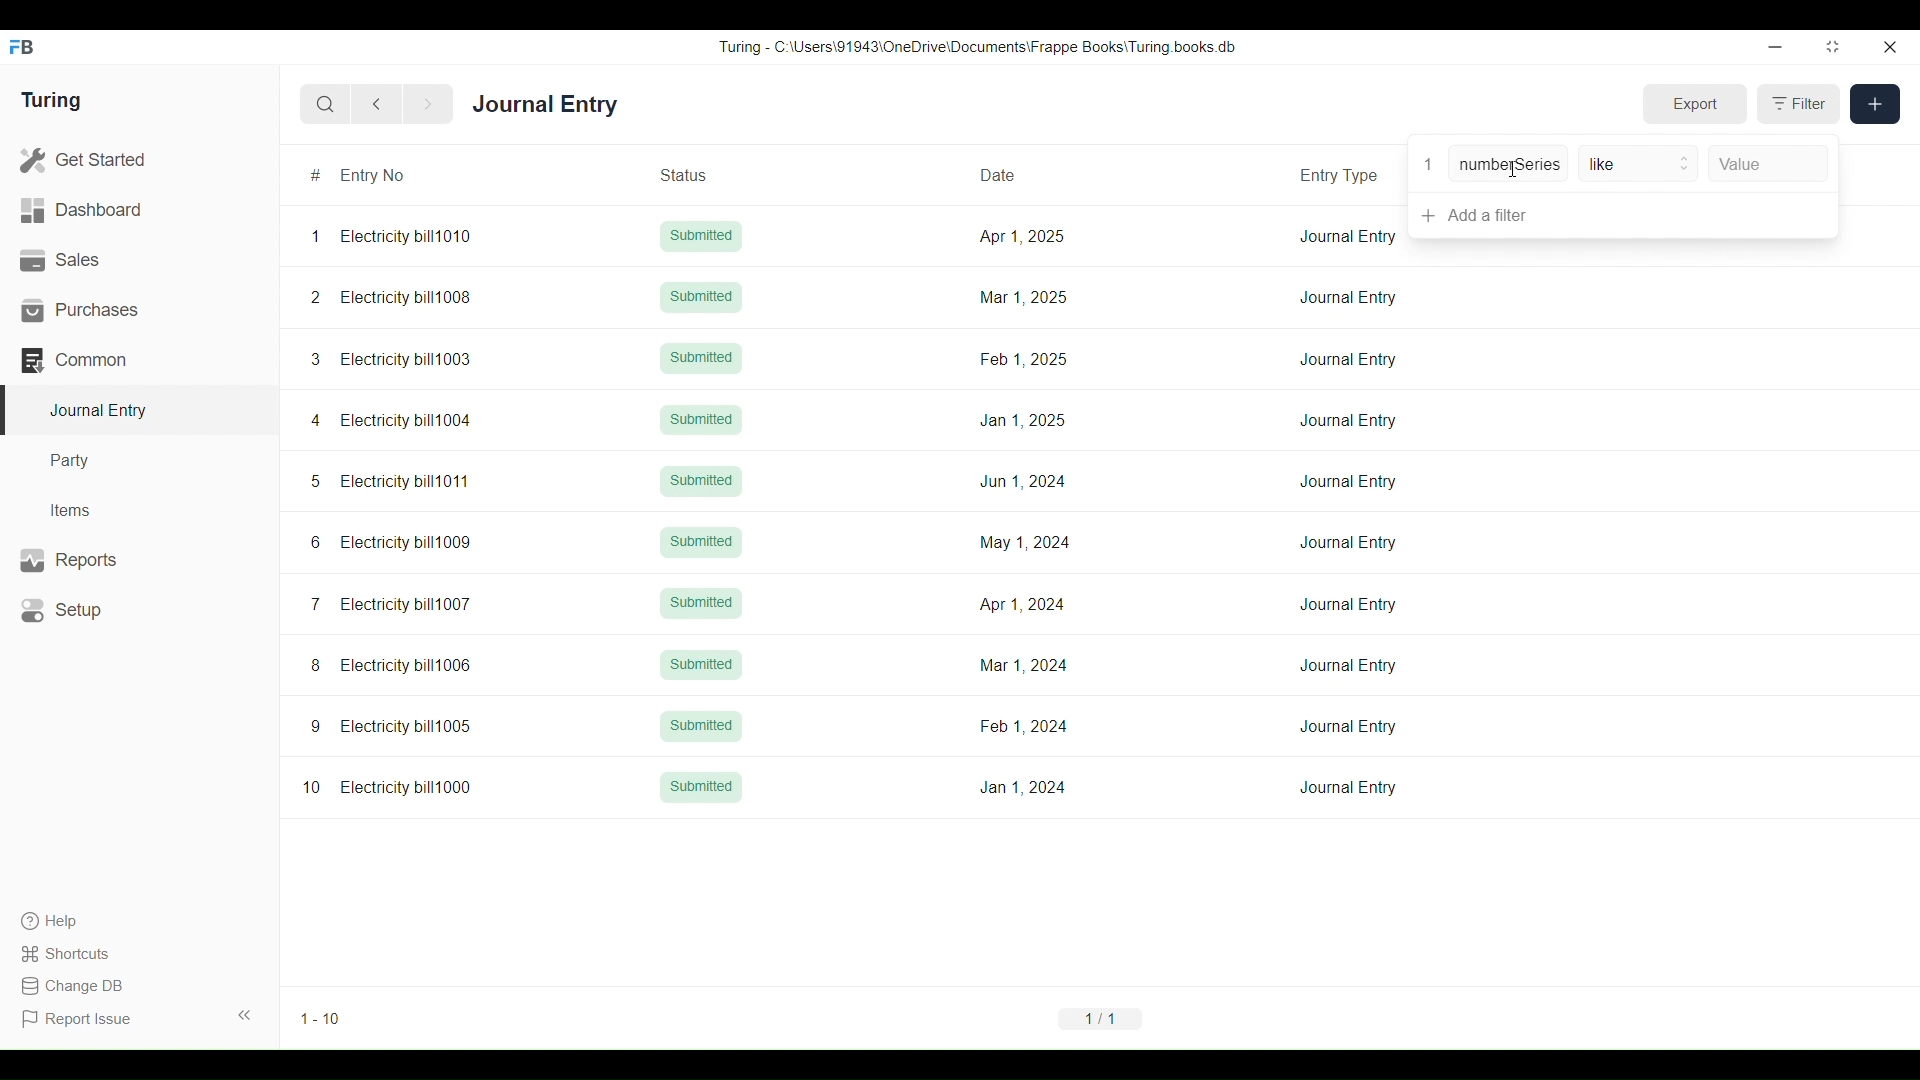 The image size is (1920, 1080). What do you see at coordinates (1875, 104) in the screenshot?
I see `New entry` at bounding box center [1875, 104].